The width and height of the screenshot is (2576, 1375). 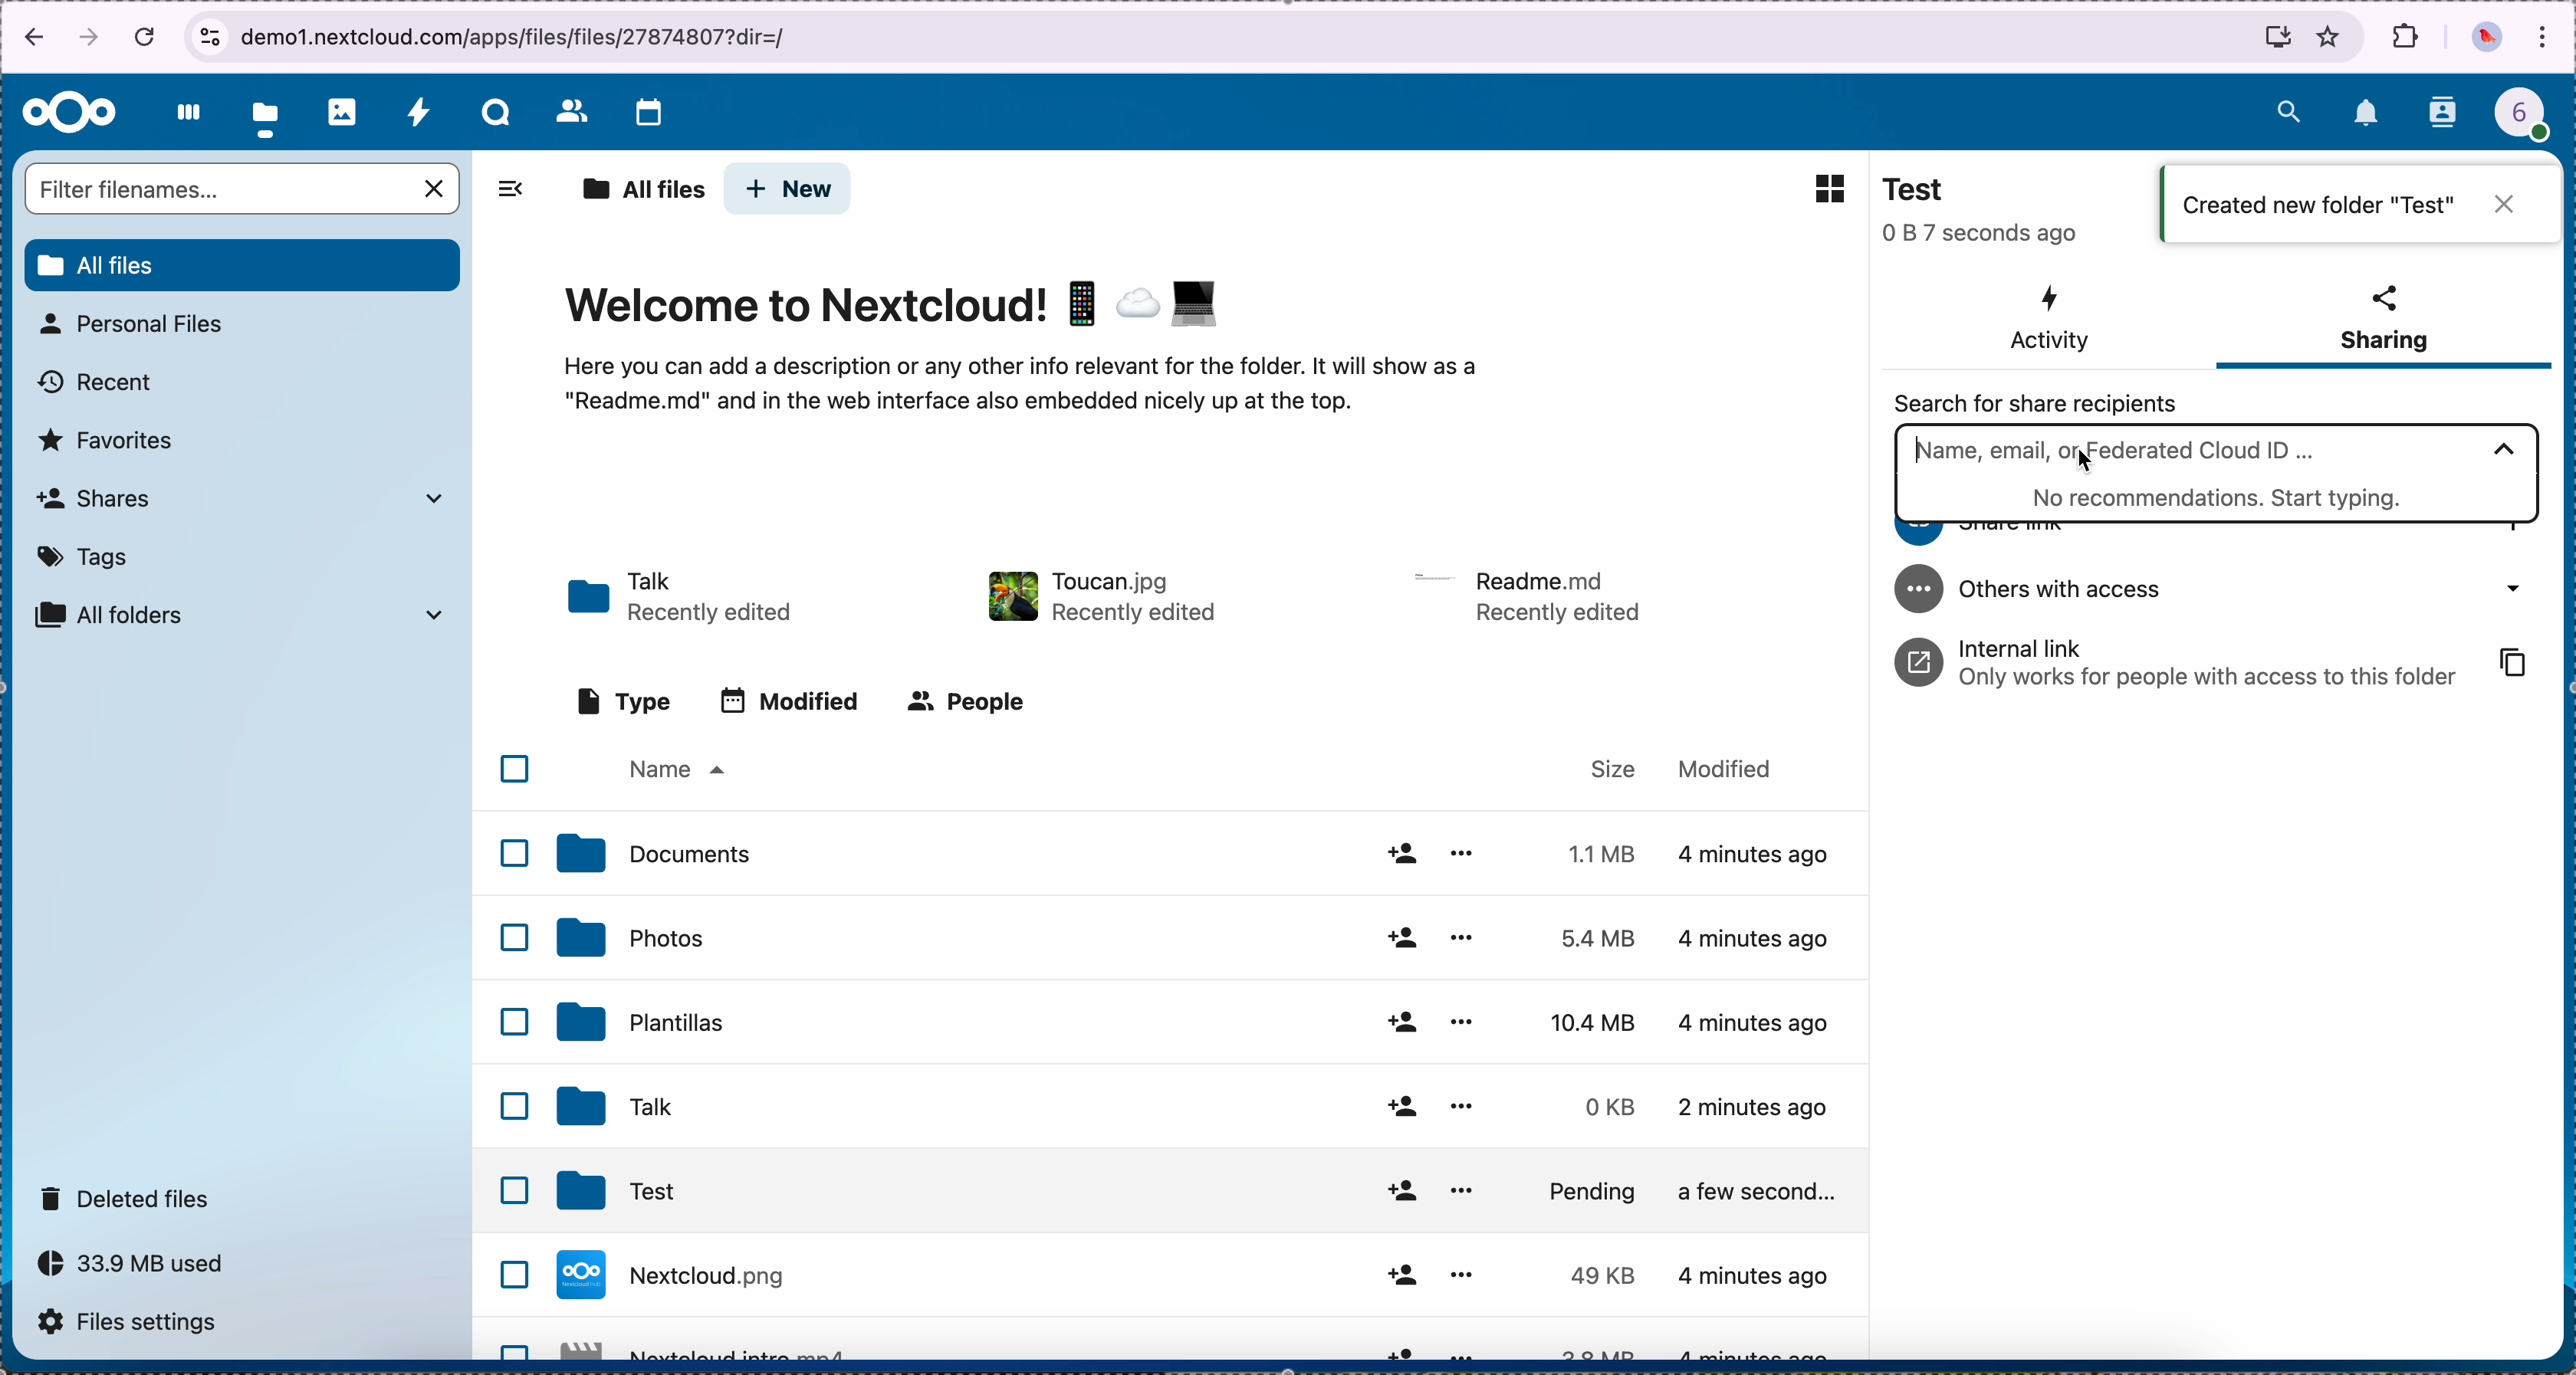 I want to click on all files, so click(x=642, y=191).